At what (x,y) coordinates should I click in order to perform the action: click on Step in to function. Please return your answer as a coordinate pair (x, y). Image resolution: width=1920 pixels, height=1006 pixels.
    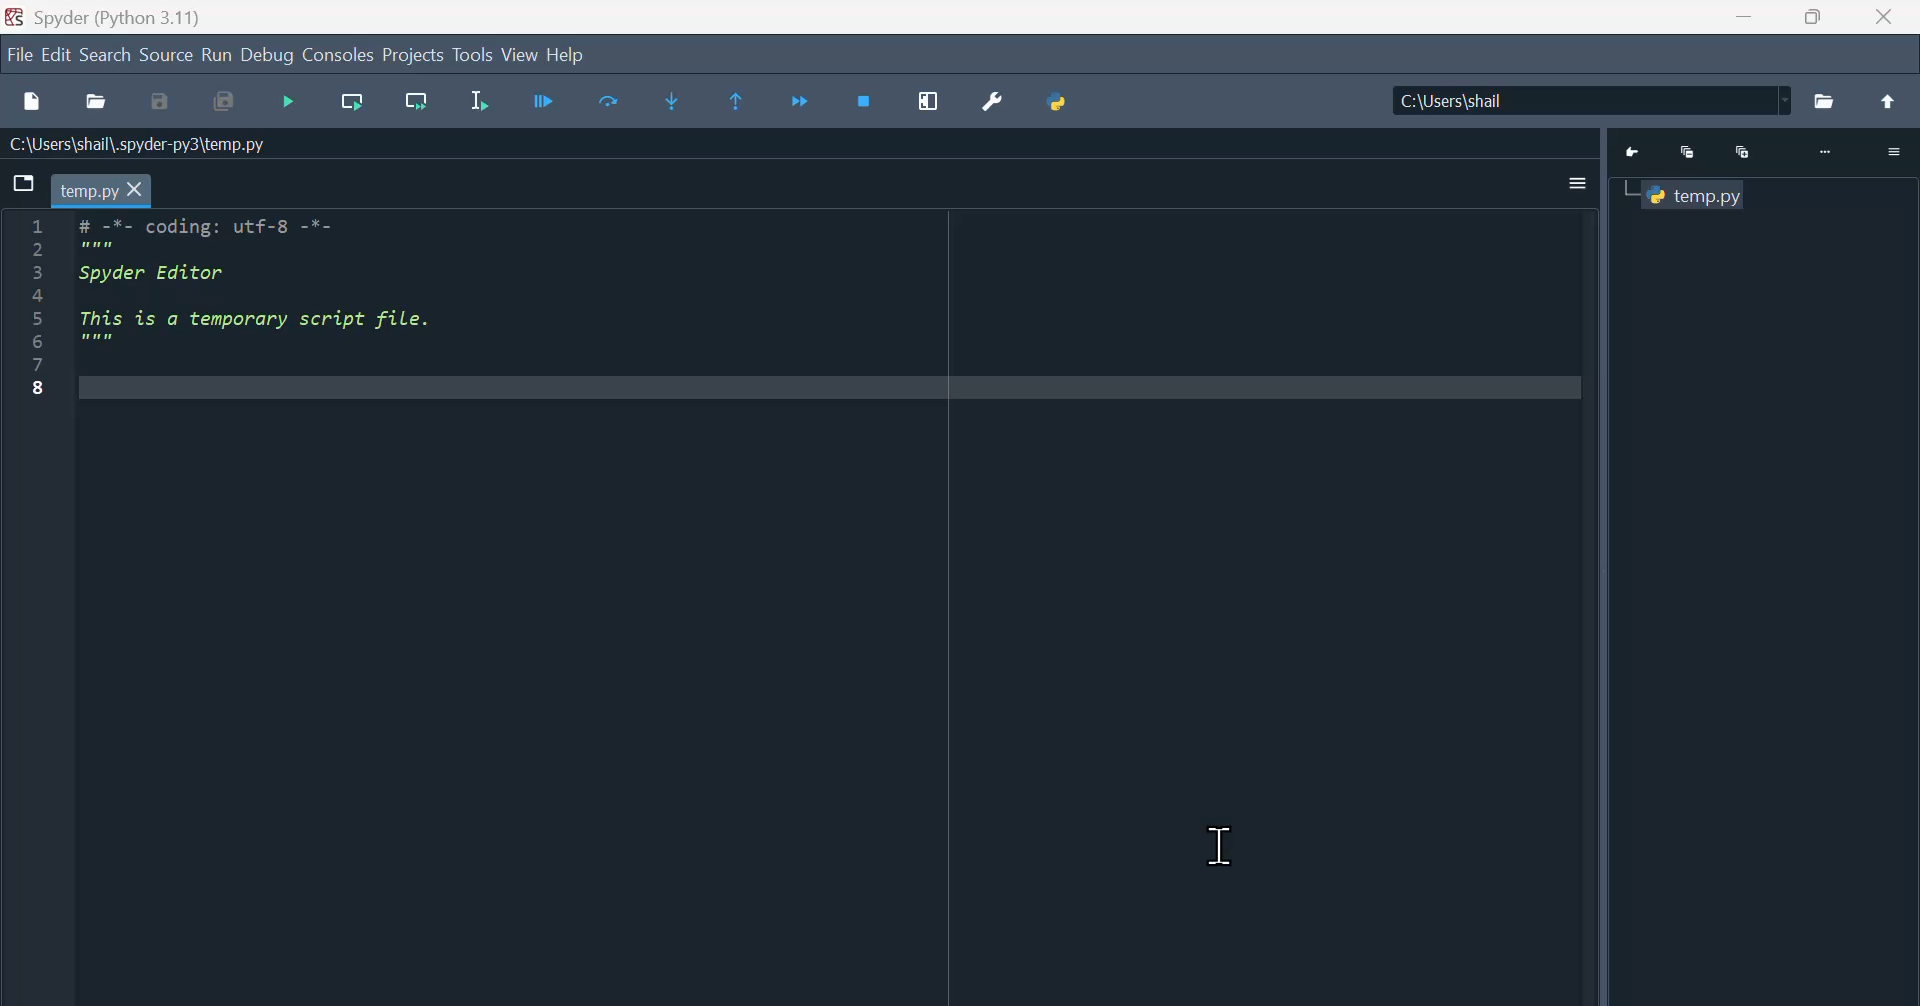
    Looking at the image, I should click on (673, 101).